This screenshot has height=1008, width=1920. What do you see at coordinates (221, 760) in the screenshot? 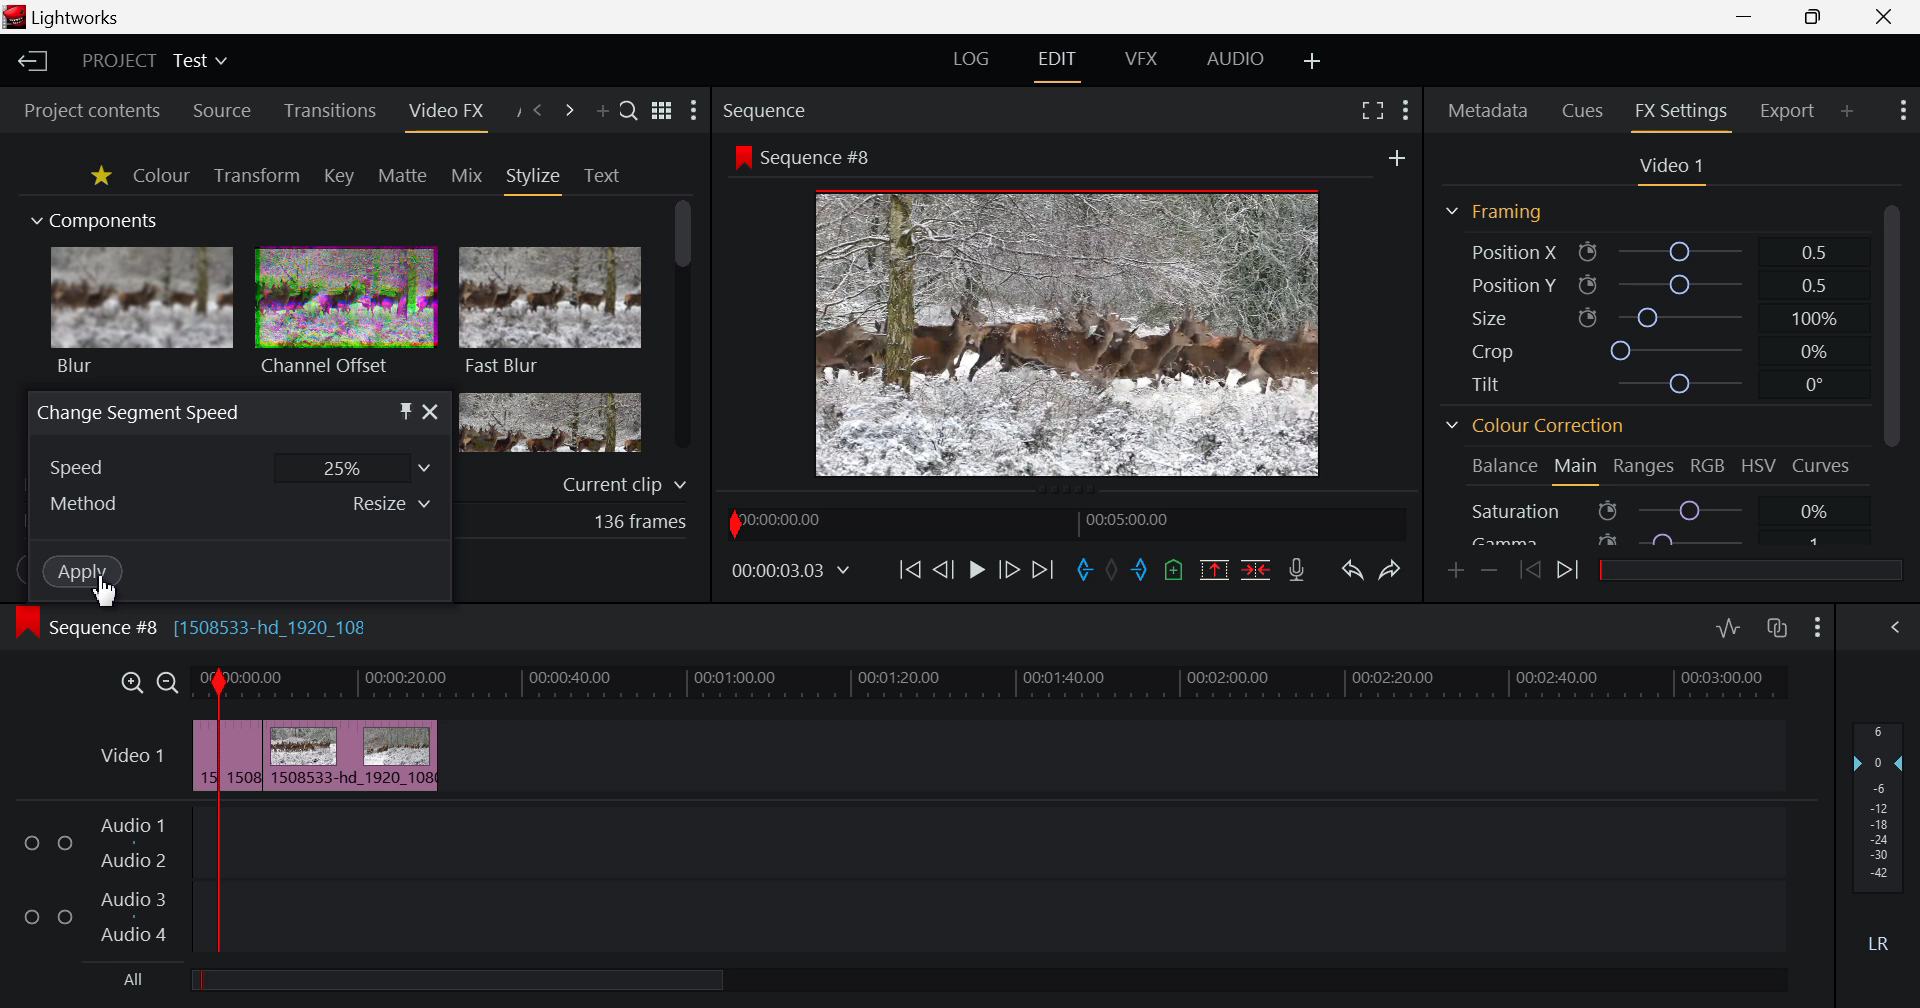
I see `First Clip Cut` at bounding box center [221, 760].